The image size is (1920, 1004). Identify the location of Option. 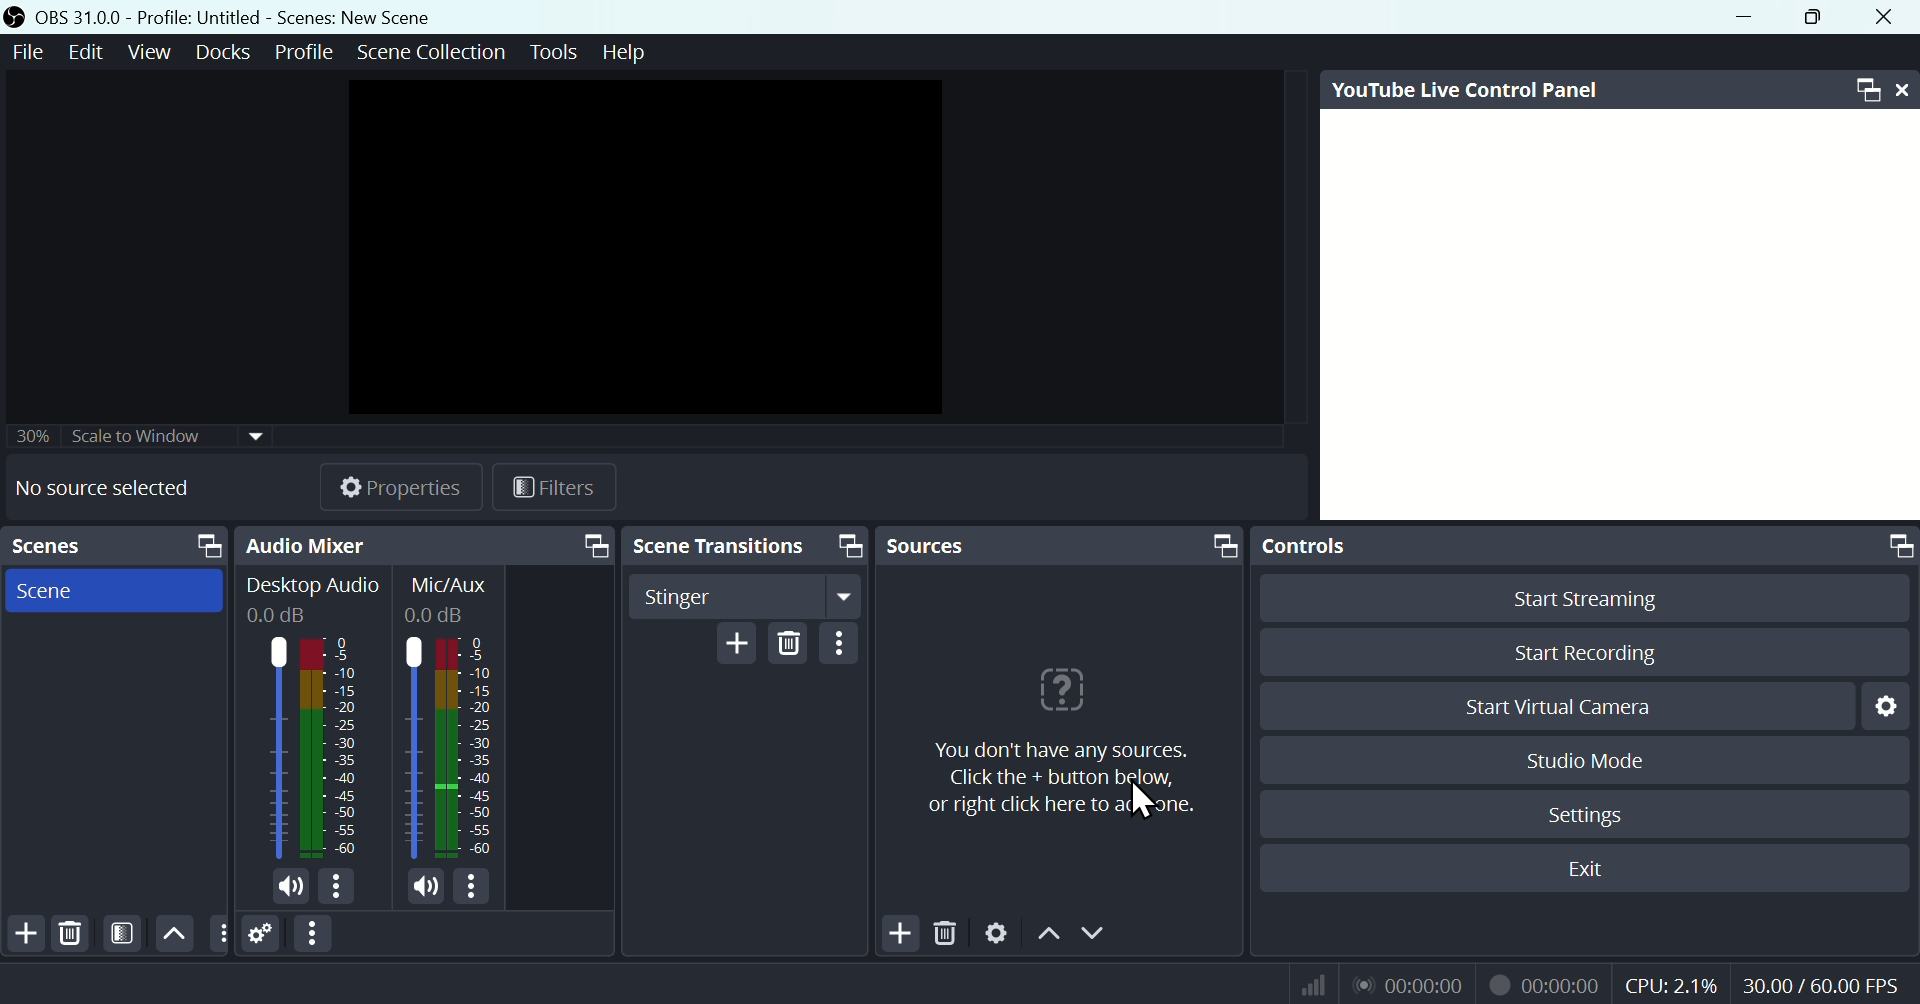
(315, 934).